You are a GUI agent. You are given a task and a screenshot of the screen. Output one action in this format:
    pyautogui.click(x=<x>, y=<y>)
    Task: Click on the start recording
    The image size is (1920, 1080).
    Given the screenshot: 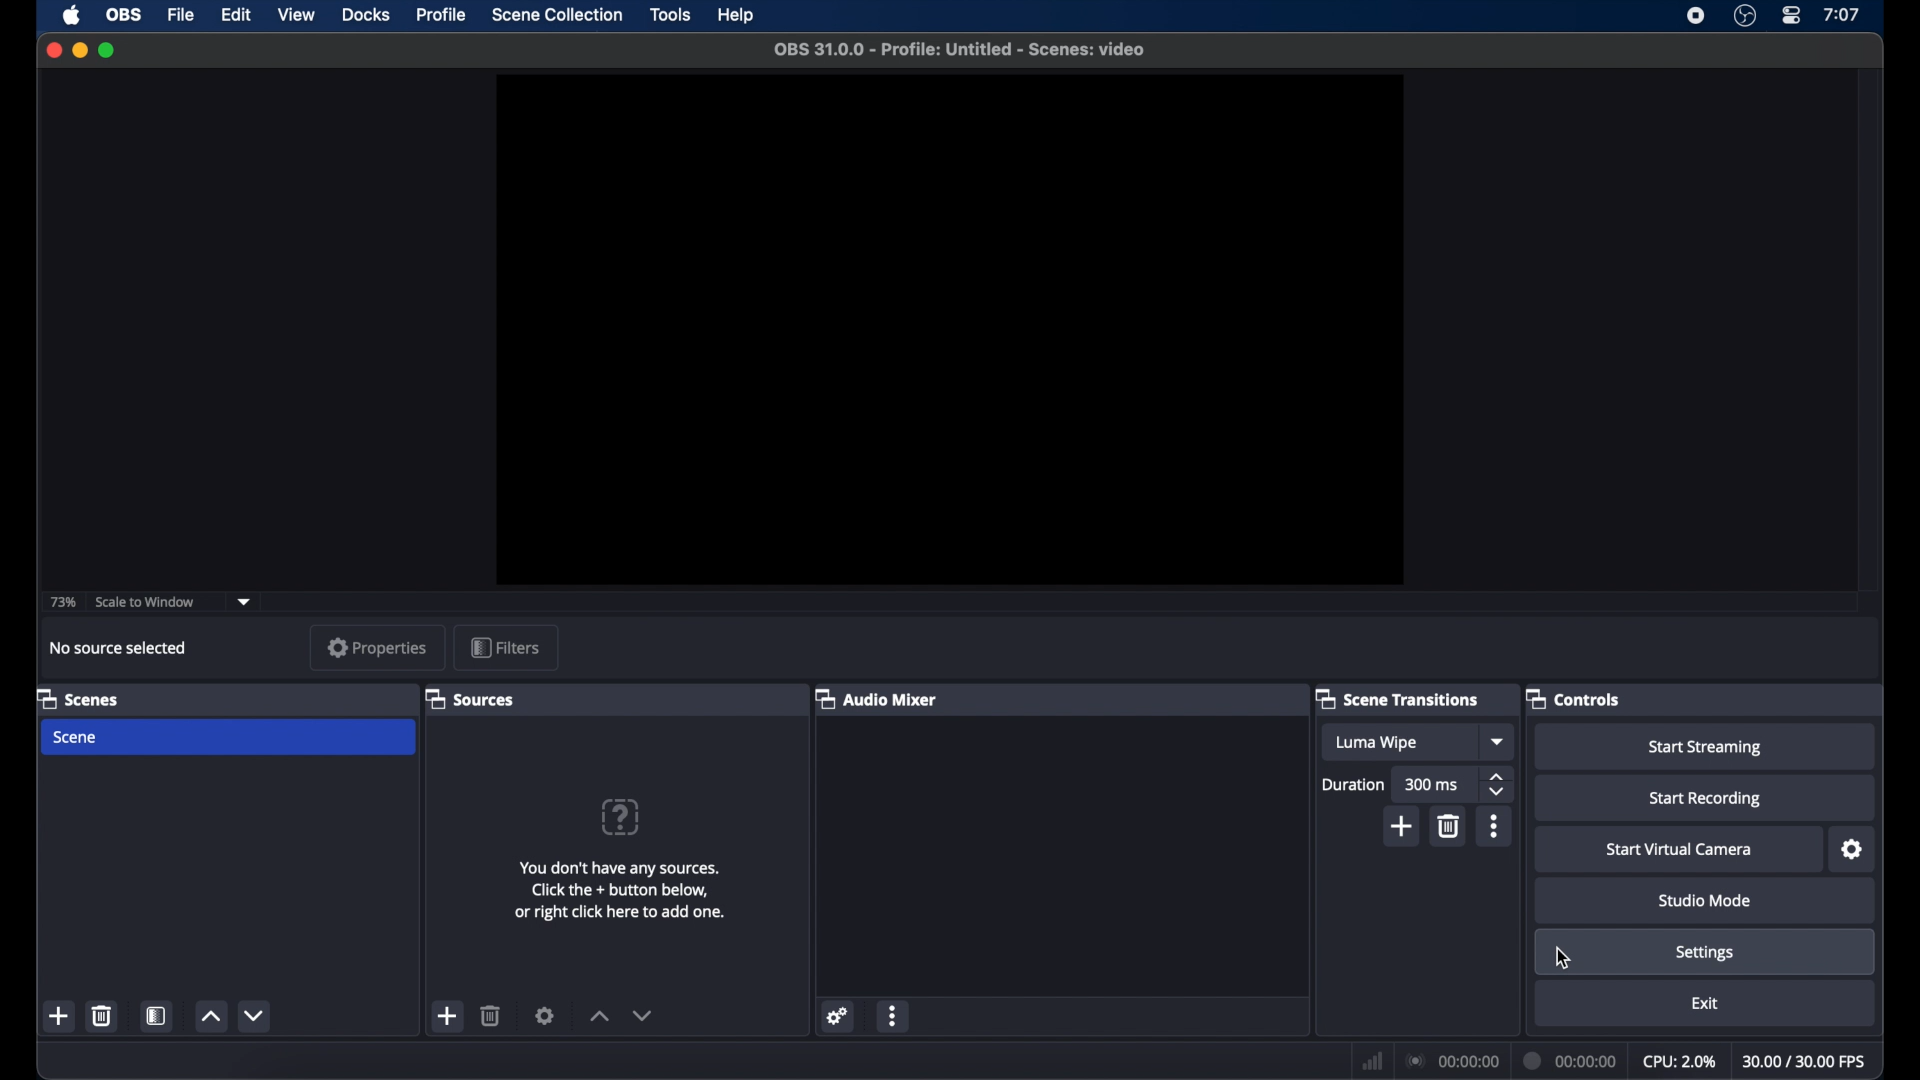 What is the action you would take?
    pyautogui.click(x=1706, y=799)
    